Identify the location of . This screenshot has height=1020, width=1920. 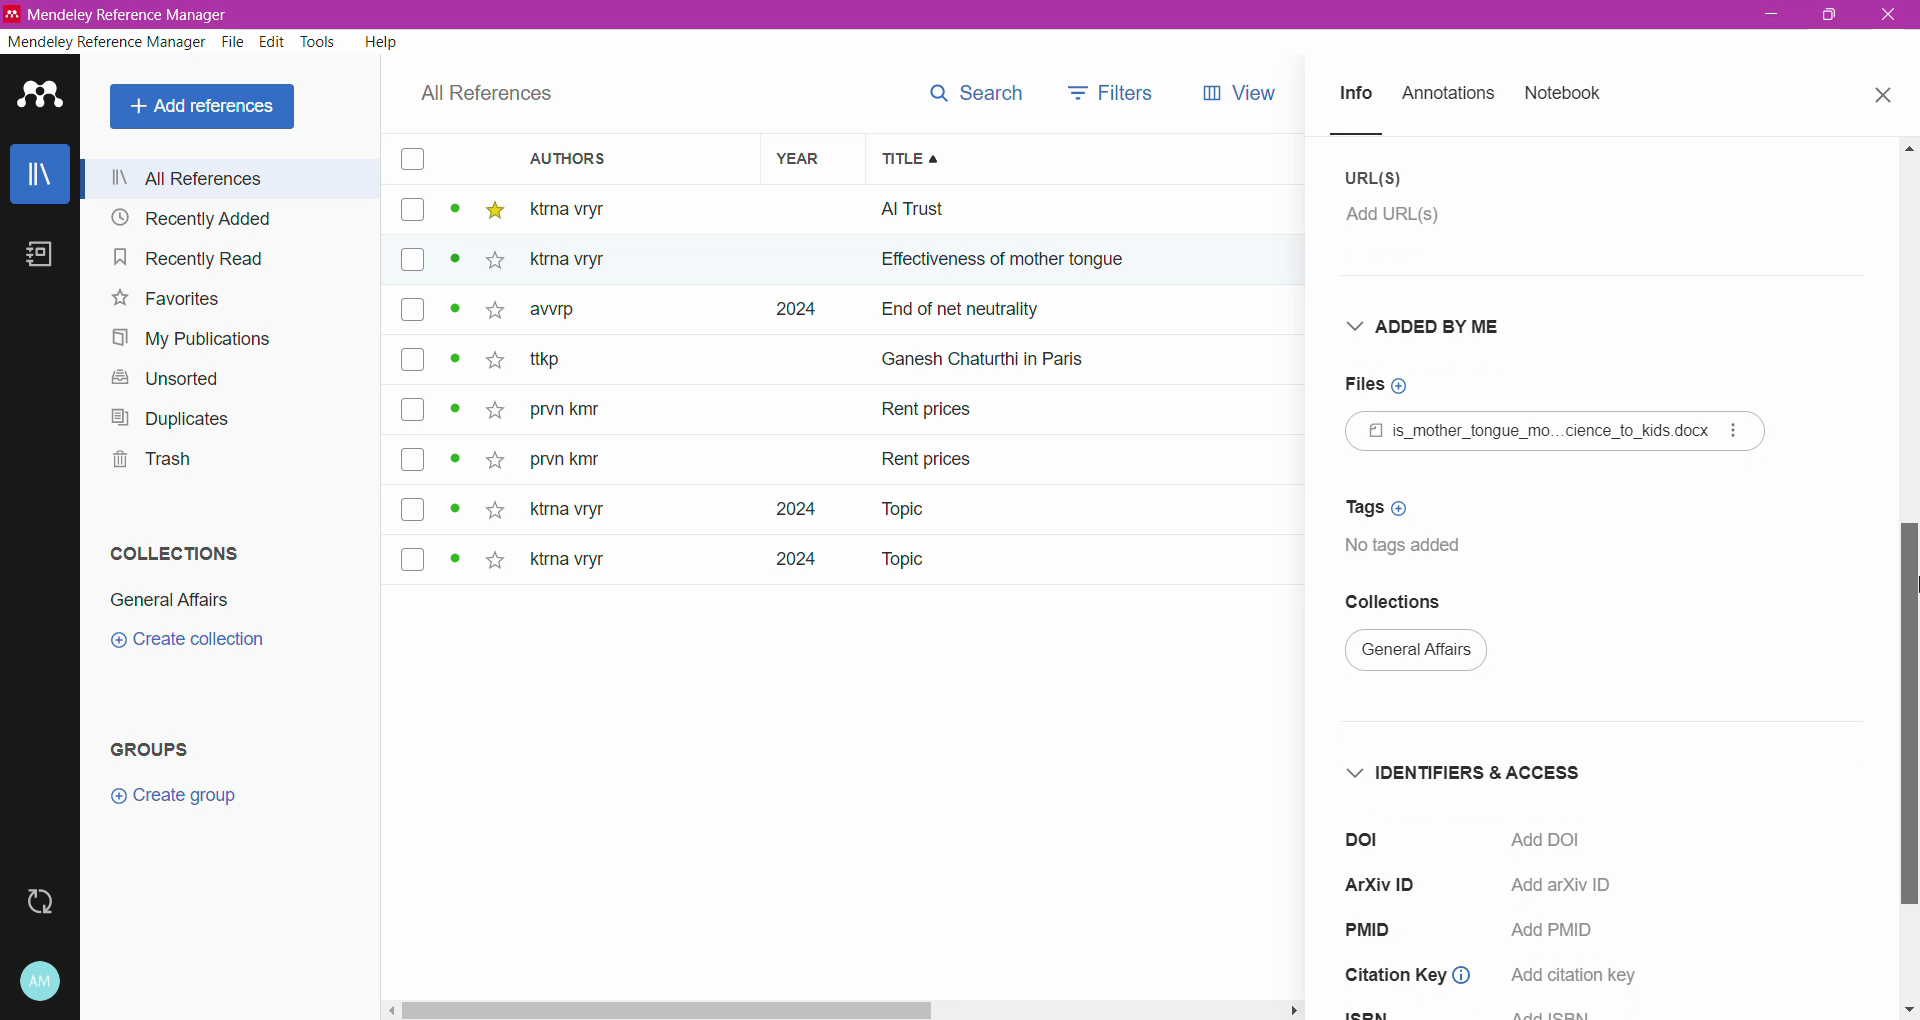
(1367, 839).